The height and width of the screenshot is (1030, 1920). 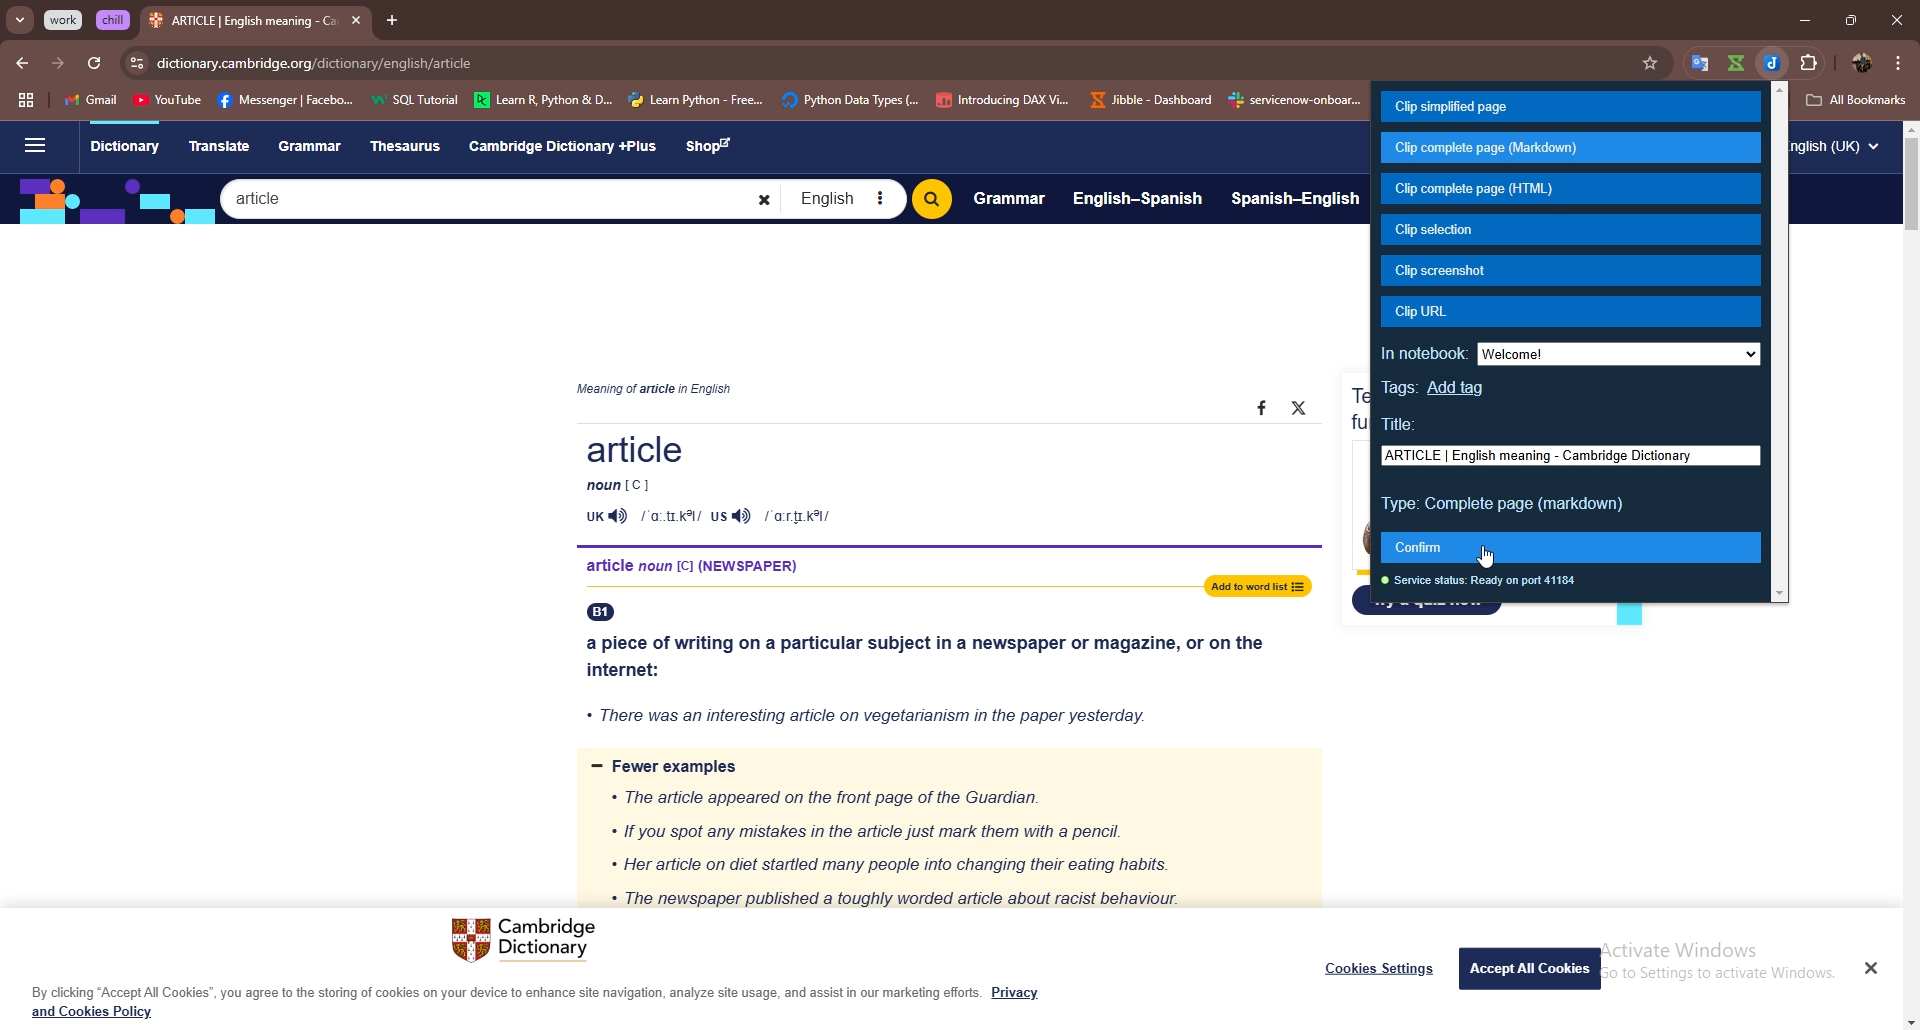 What do you see at coordinates (57, 65) in the screenshot?
I see `forward` at bounding box center [57, 65].